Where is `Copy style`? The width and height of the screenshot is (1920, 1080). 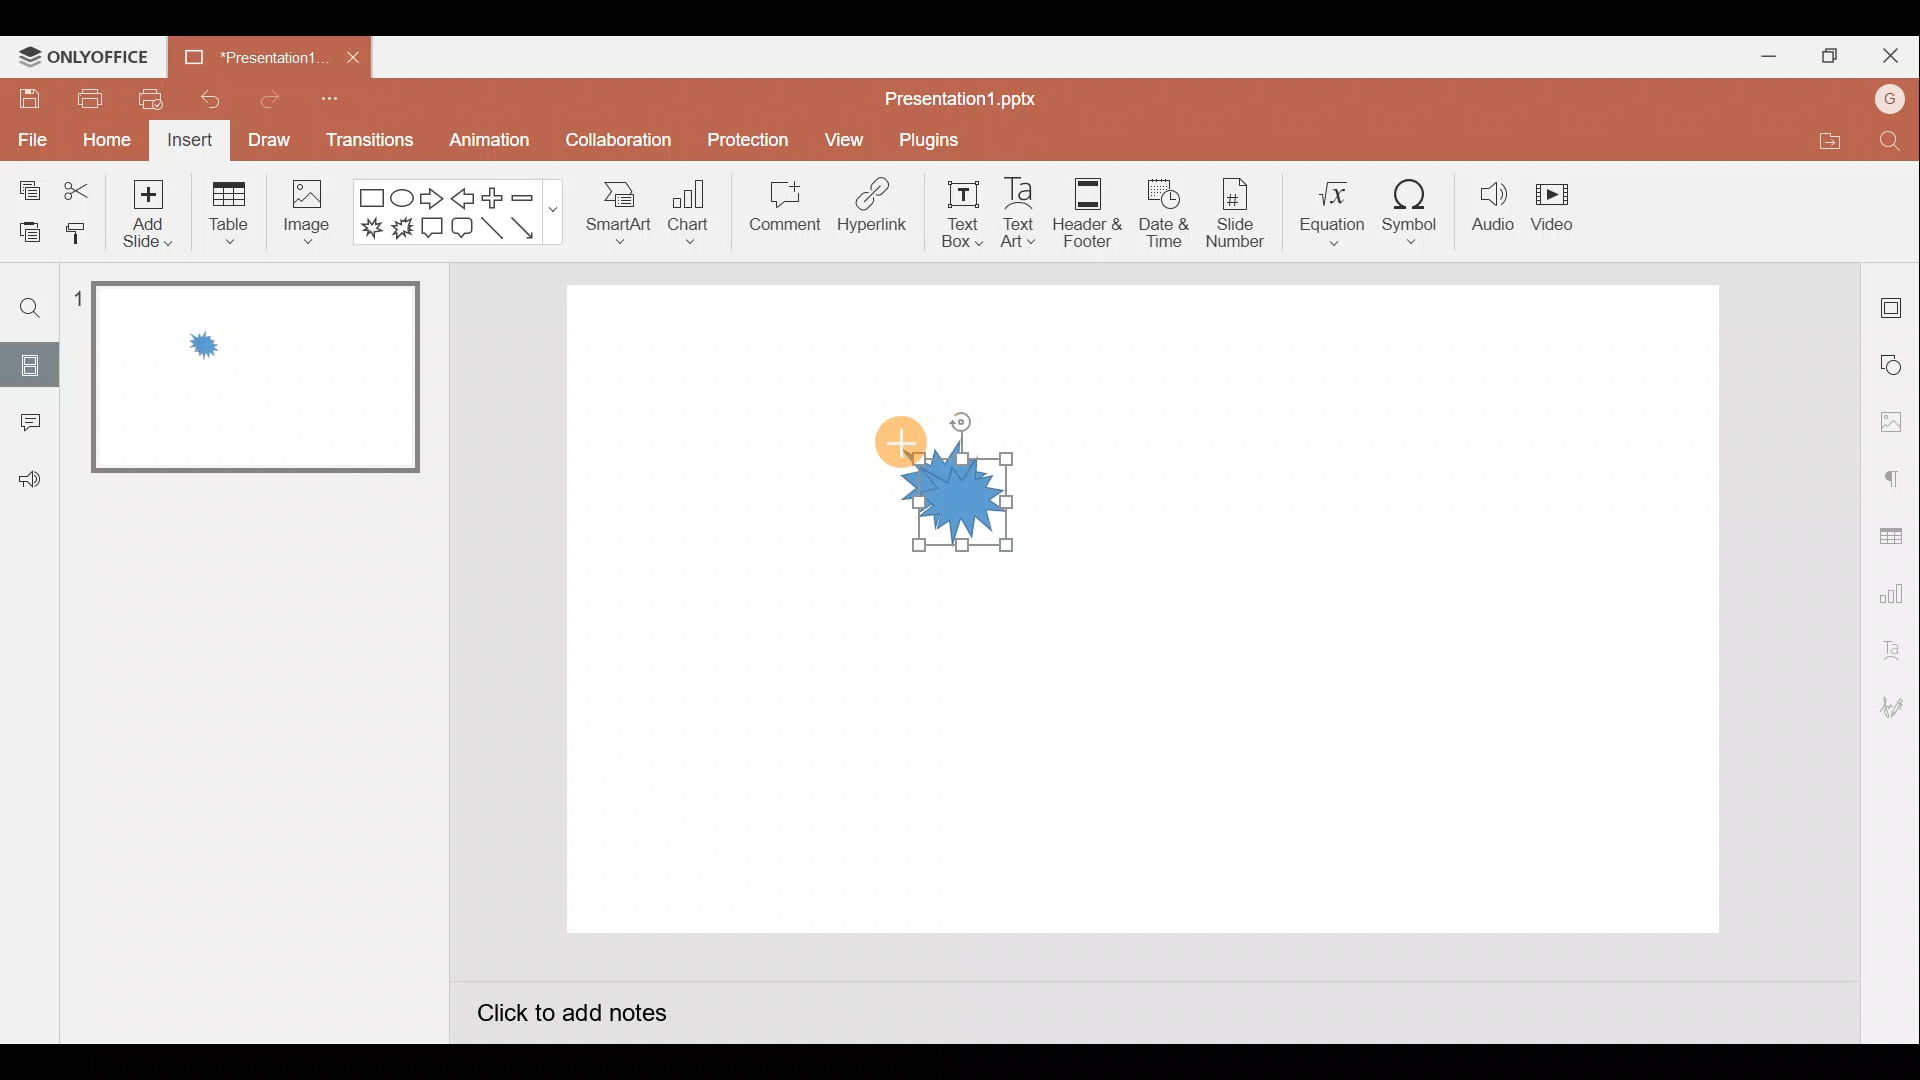 Copy style is located at coordinates (85, 238).